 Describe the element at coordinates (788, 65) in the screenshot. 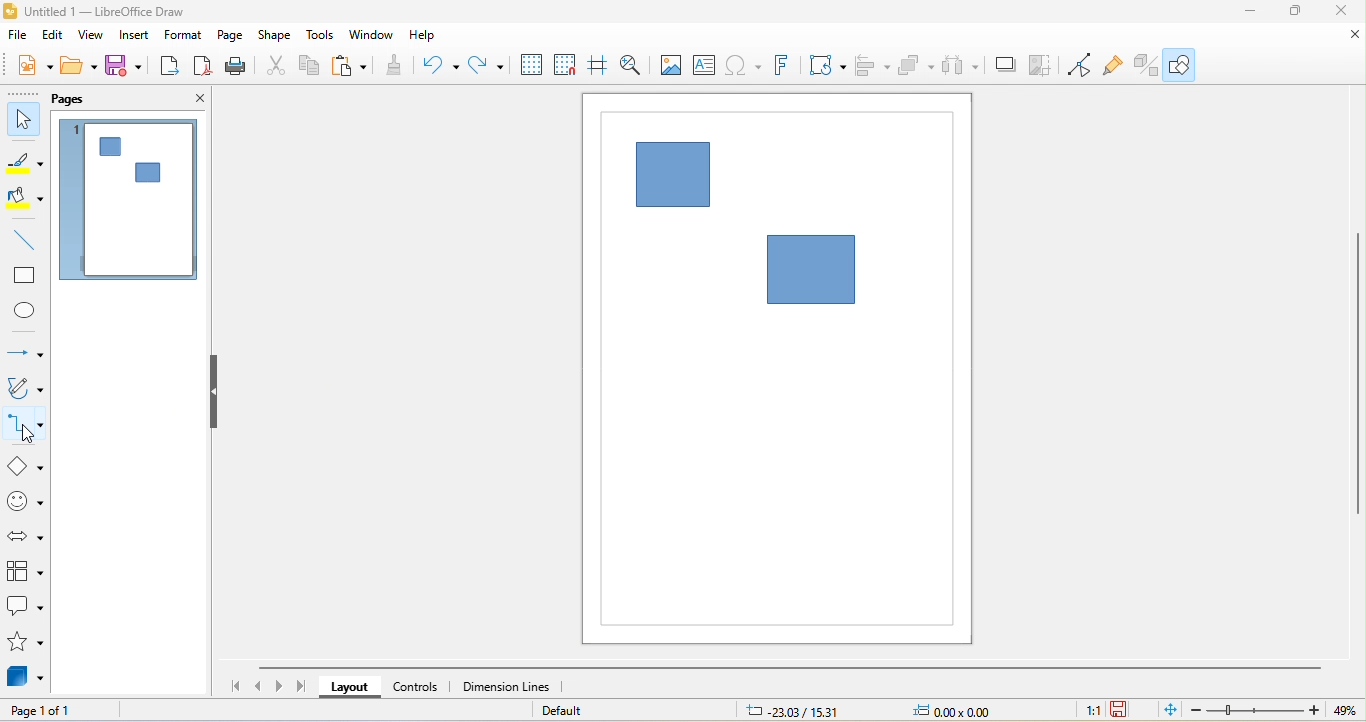

I see `fontwork text` at that location.